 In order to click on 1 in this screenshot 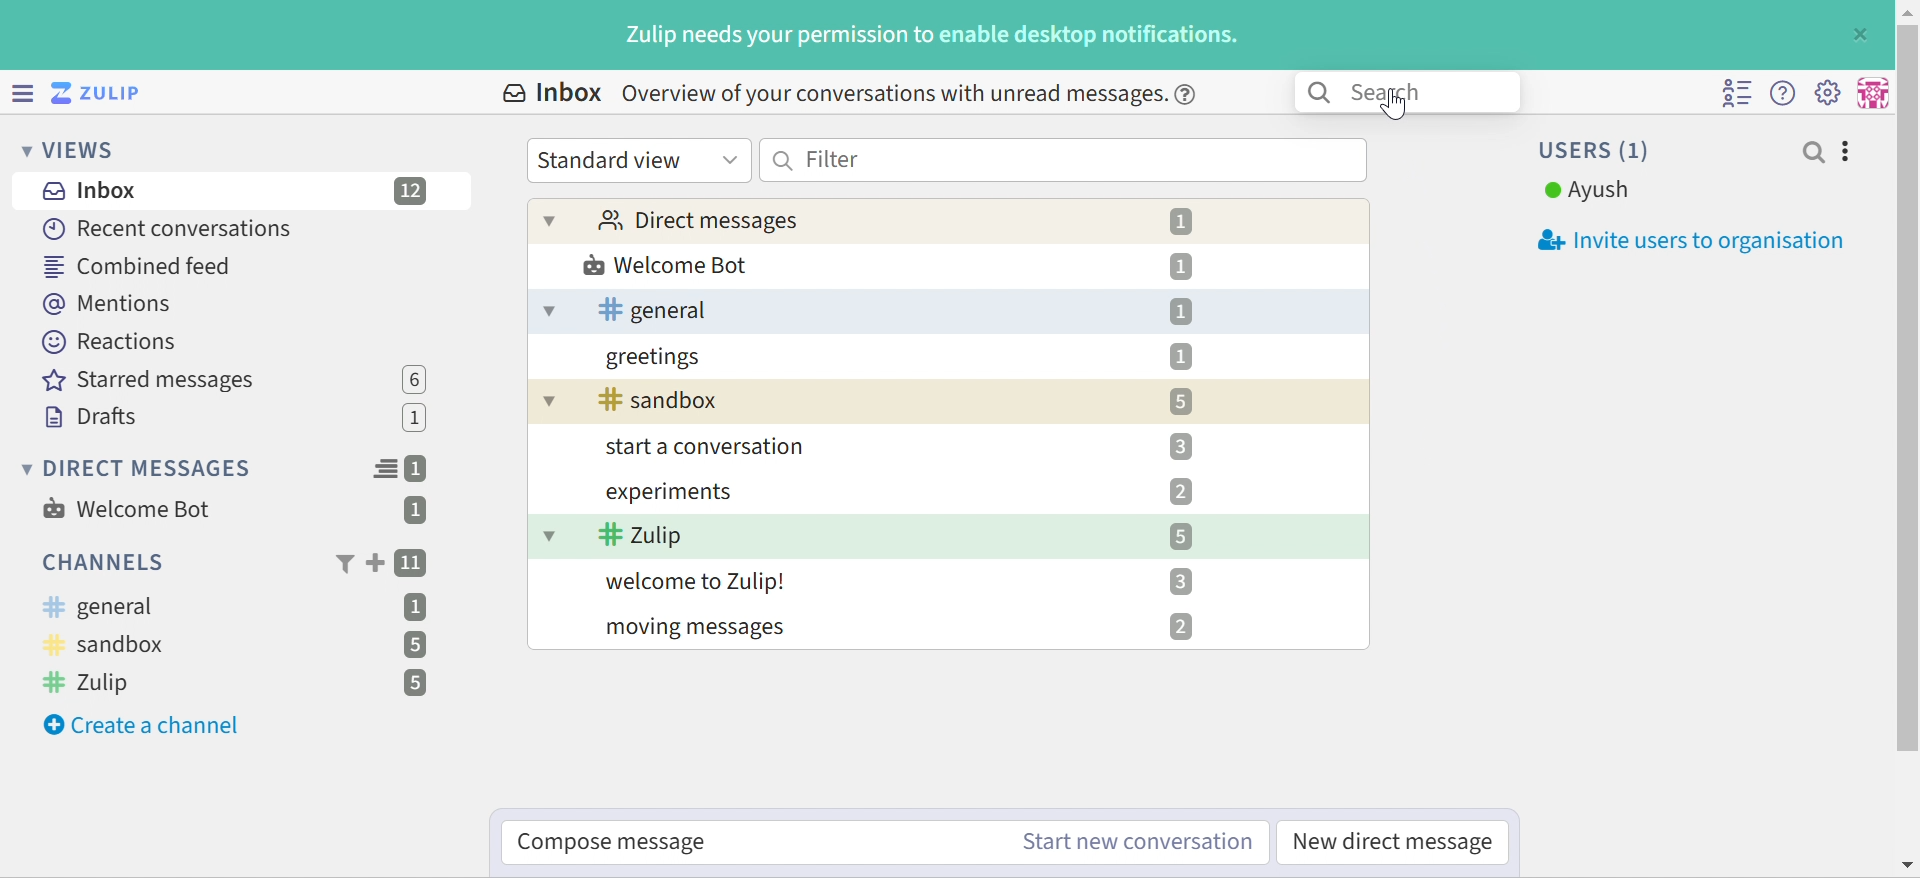, I will do `click(1182, 311)`.